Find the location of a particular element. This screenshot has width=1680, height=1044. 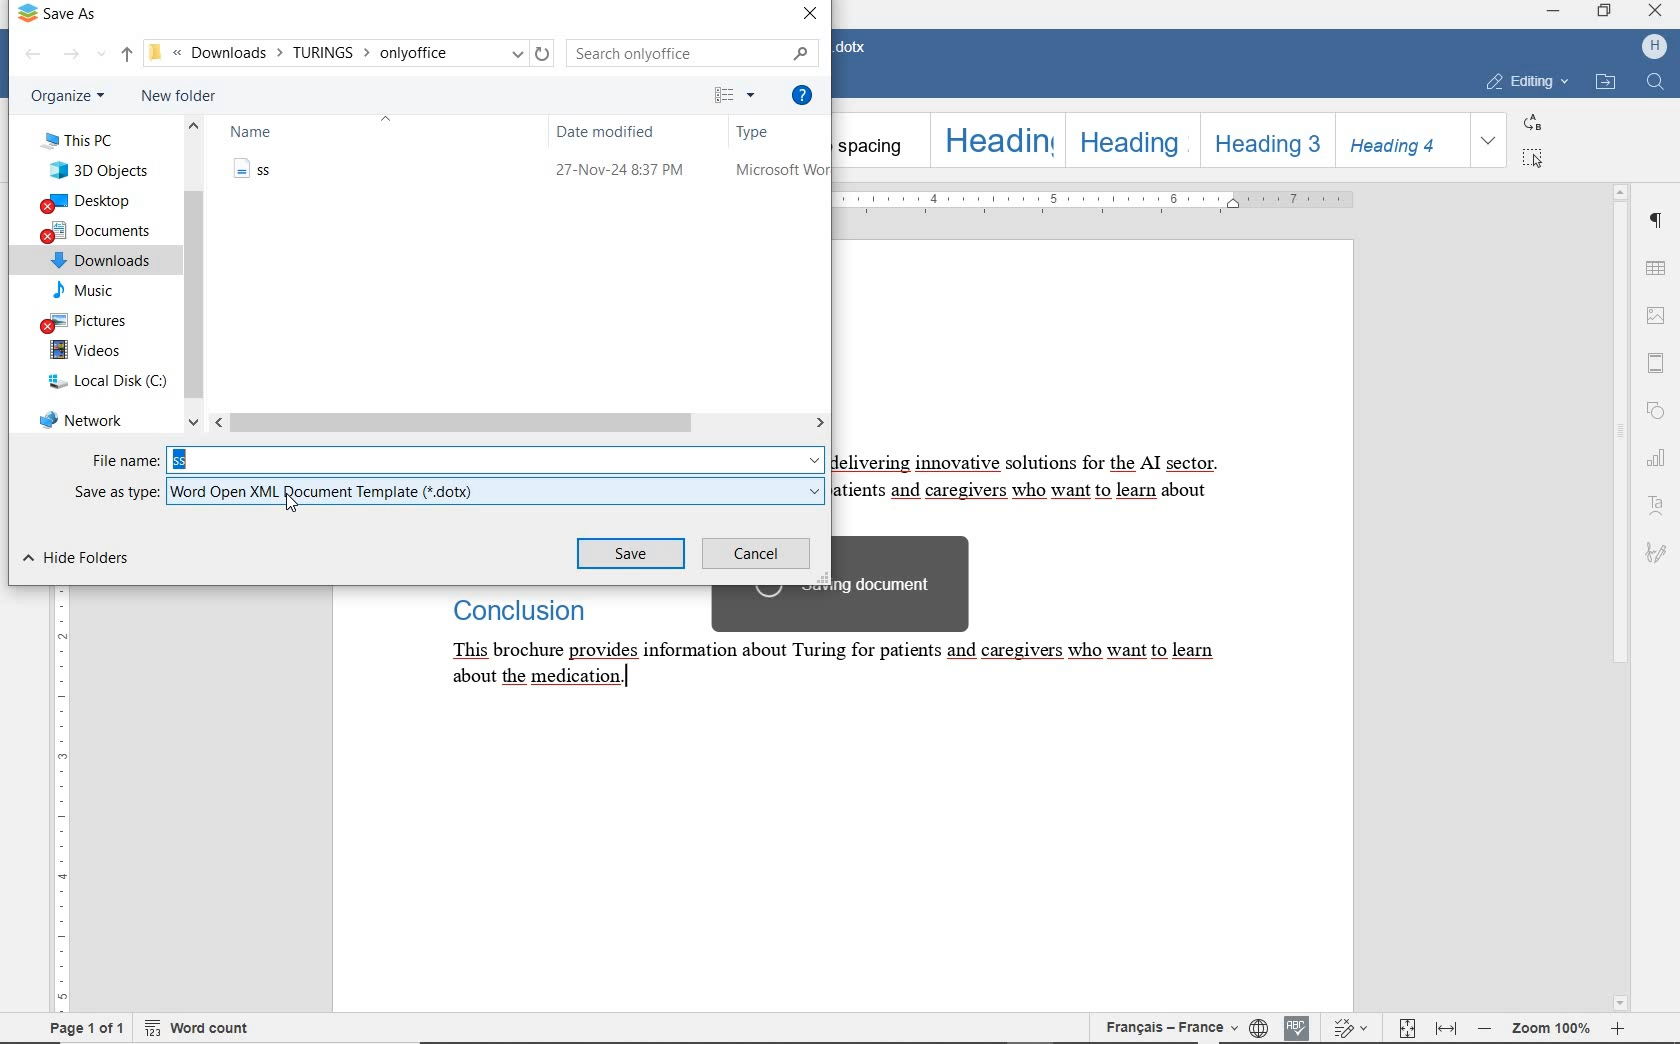

LOCAL DISK (C) is located at coordinates (105, 380).